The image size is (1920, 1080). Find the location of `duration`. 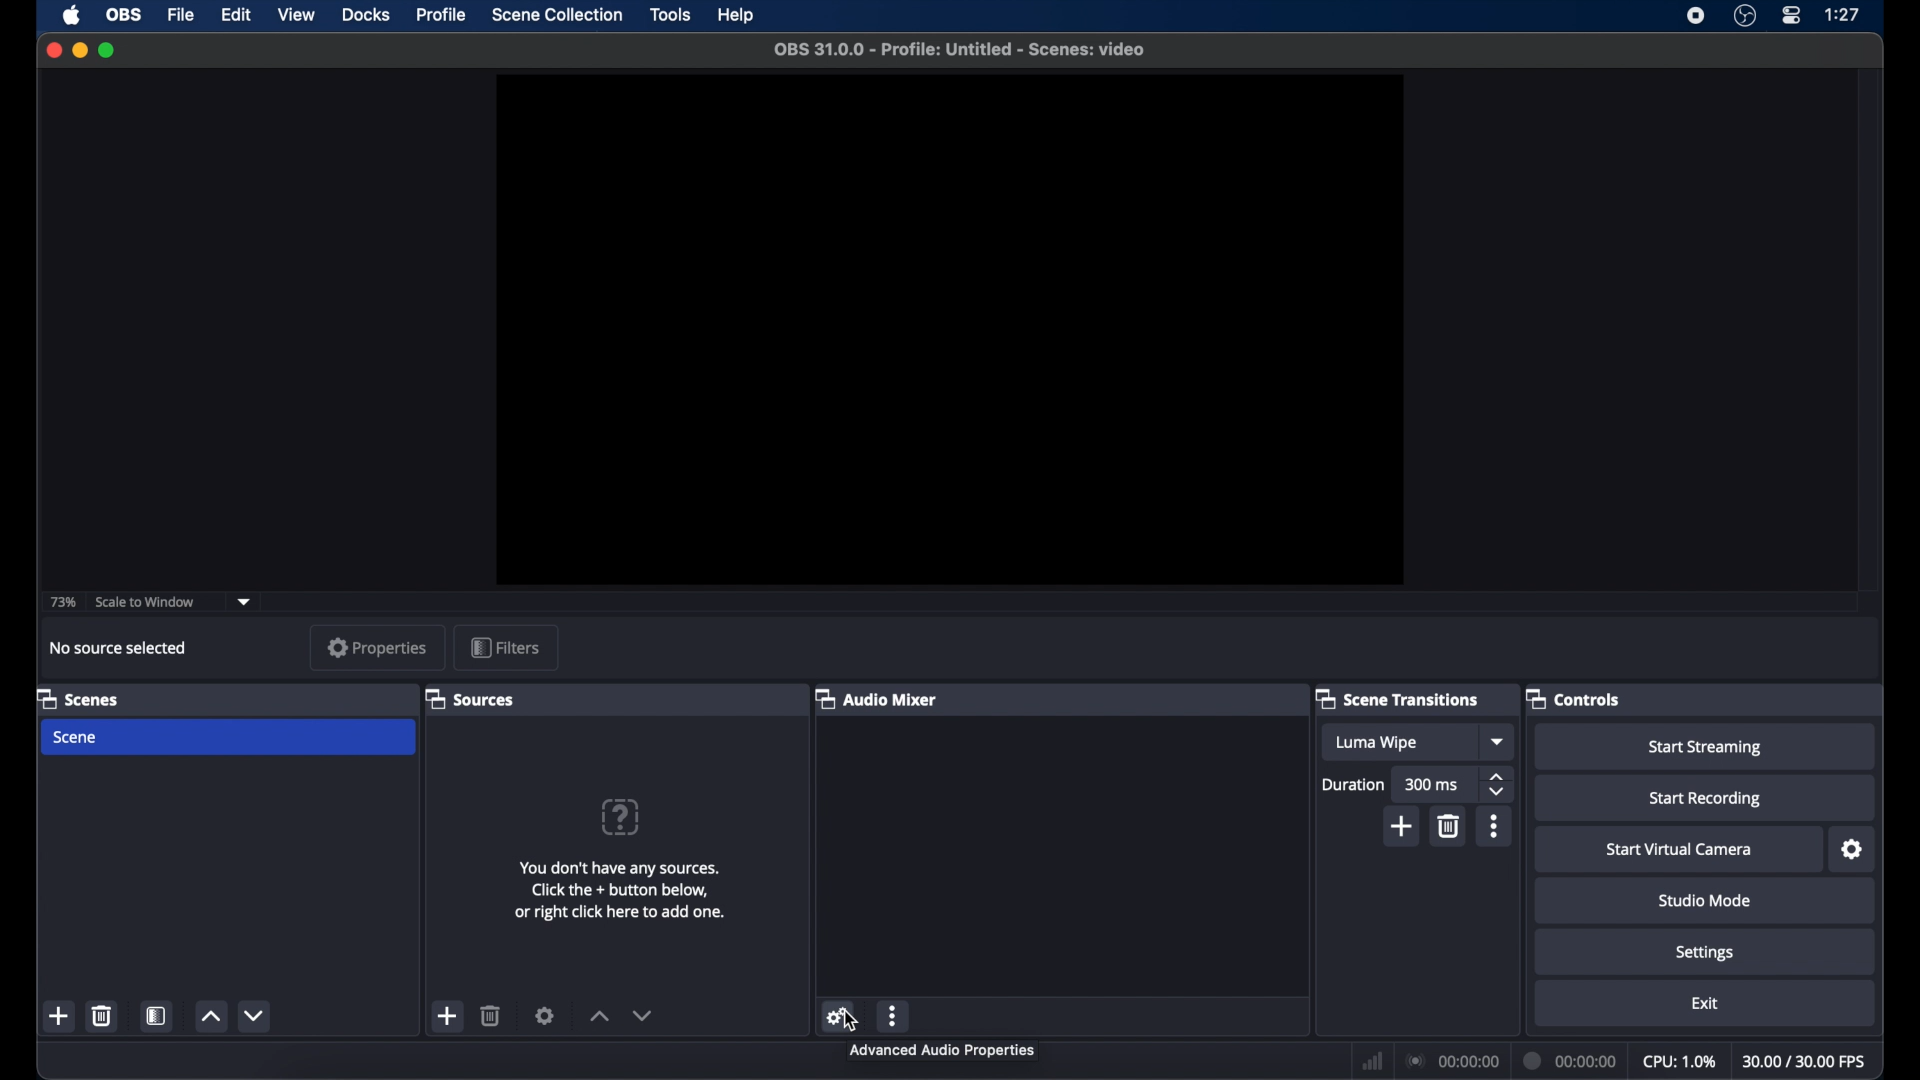

duration is located at coordinates (1354, 784).